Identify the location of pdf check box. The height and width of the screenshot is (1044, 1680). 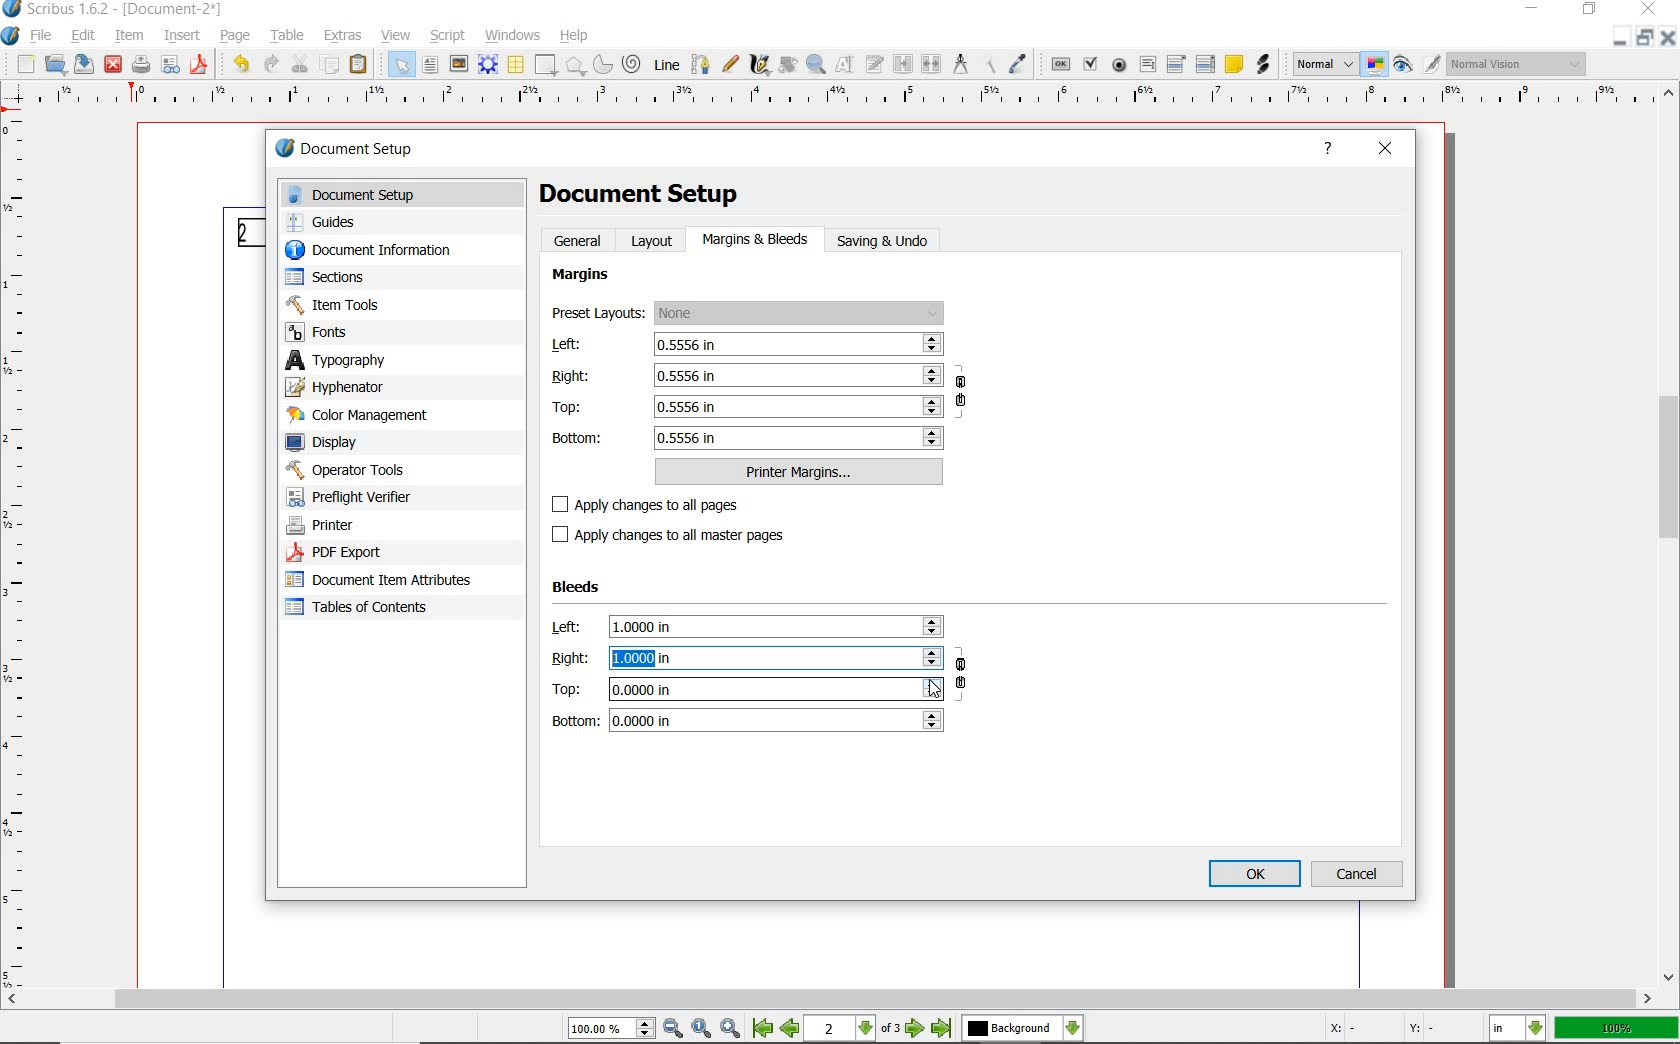
(1092, 66).